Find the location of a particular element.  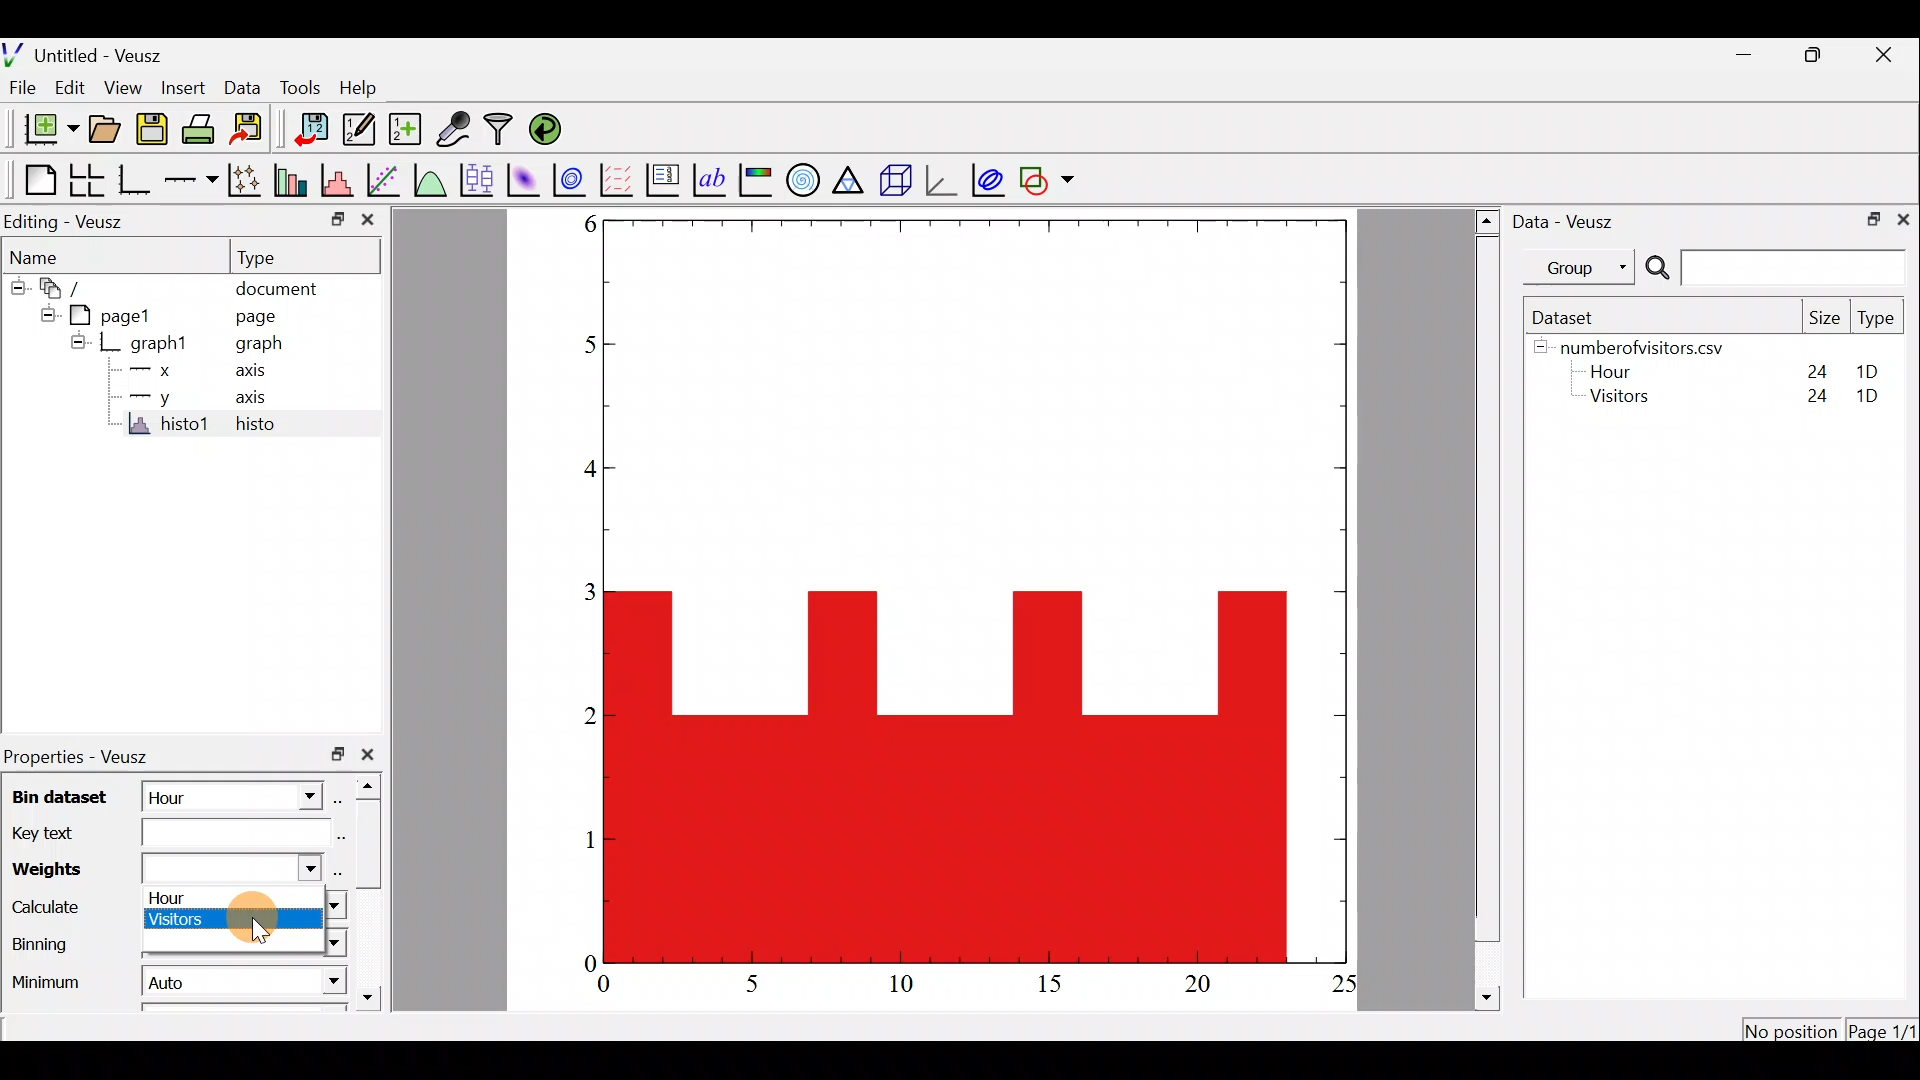

Untitled - Veusz is located at coordinates (89, 53).